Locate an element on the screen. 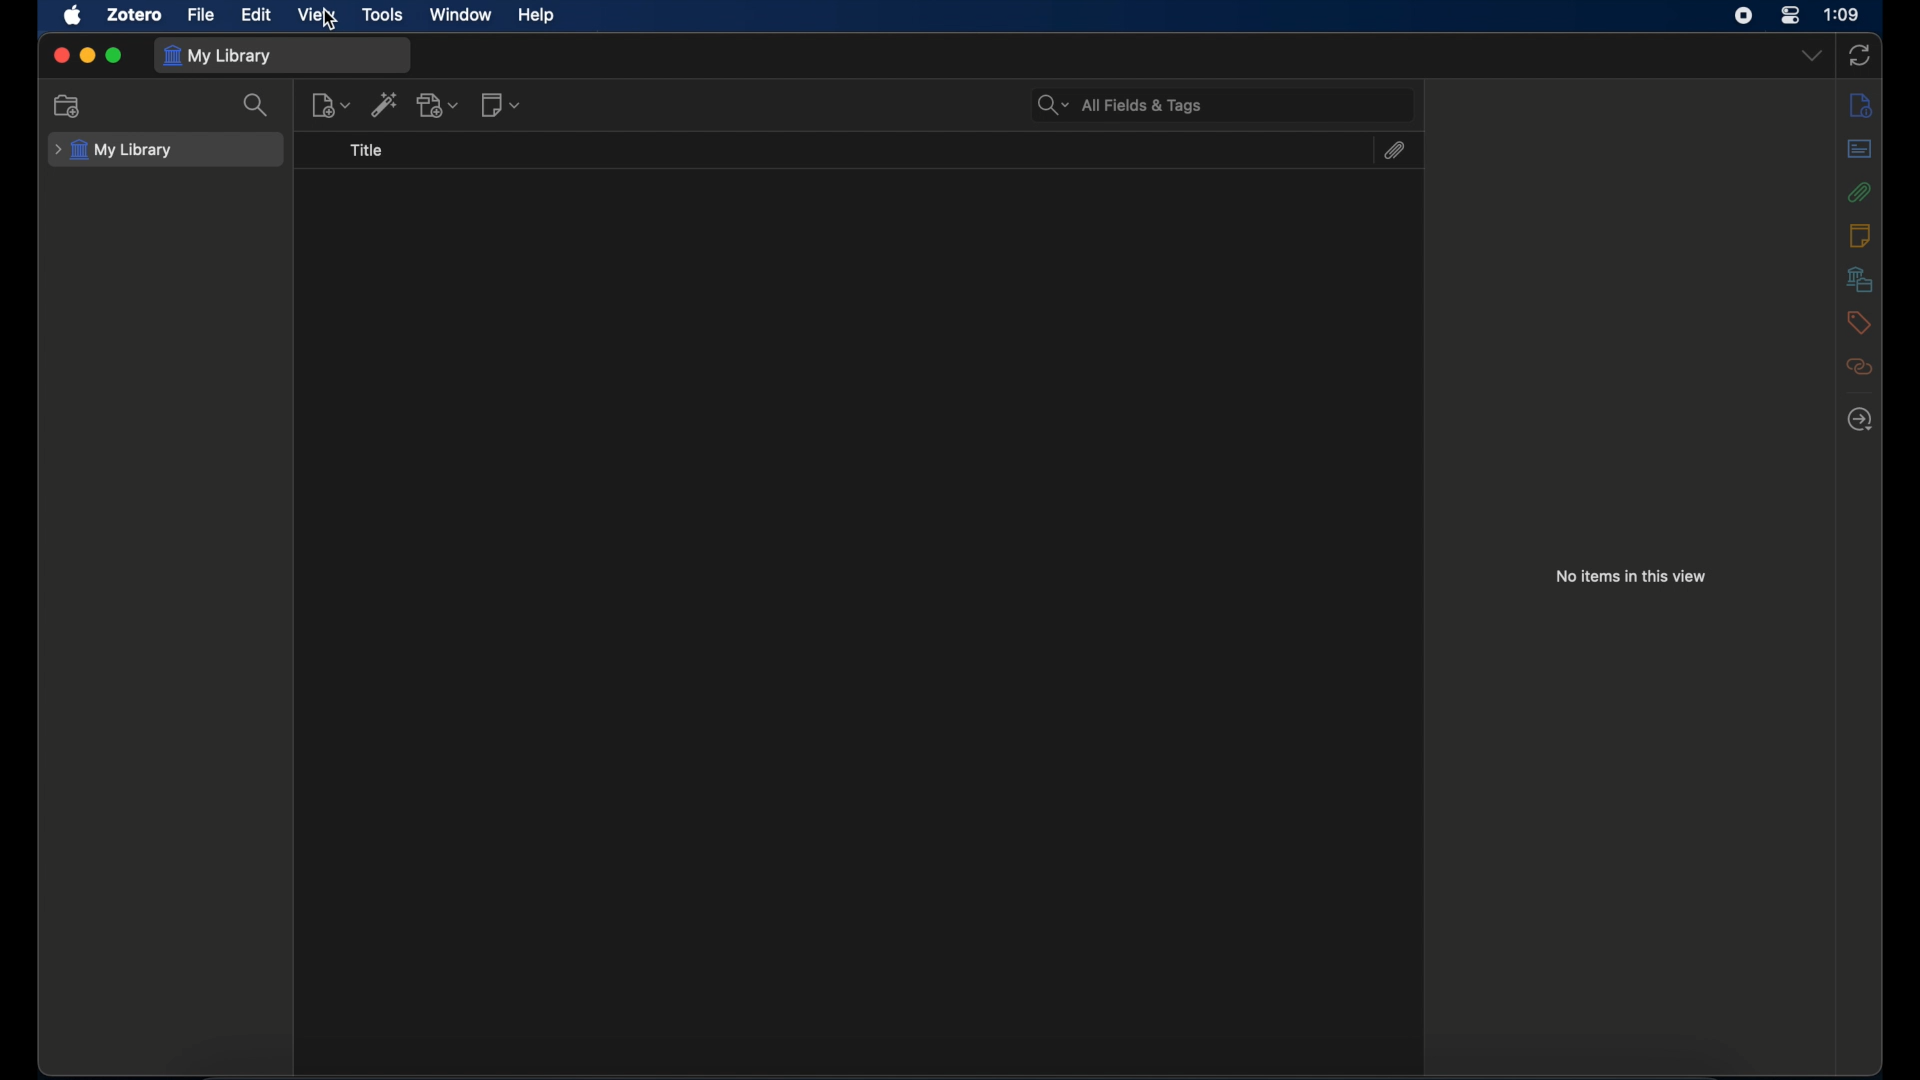 This screenshot has height=1080, width=1920. time is located at coordinates (1843, 13).